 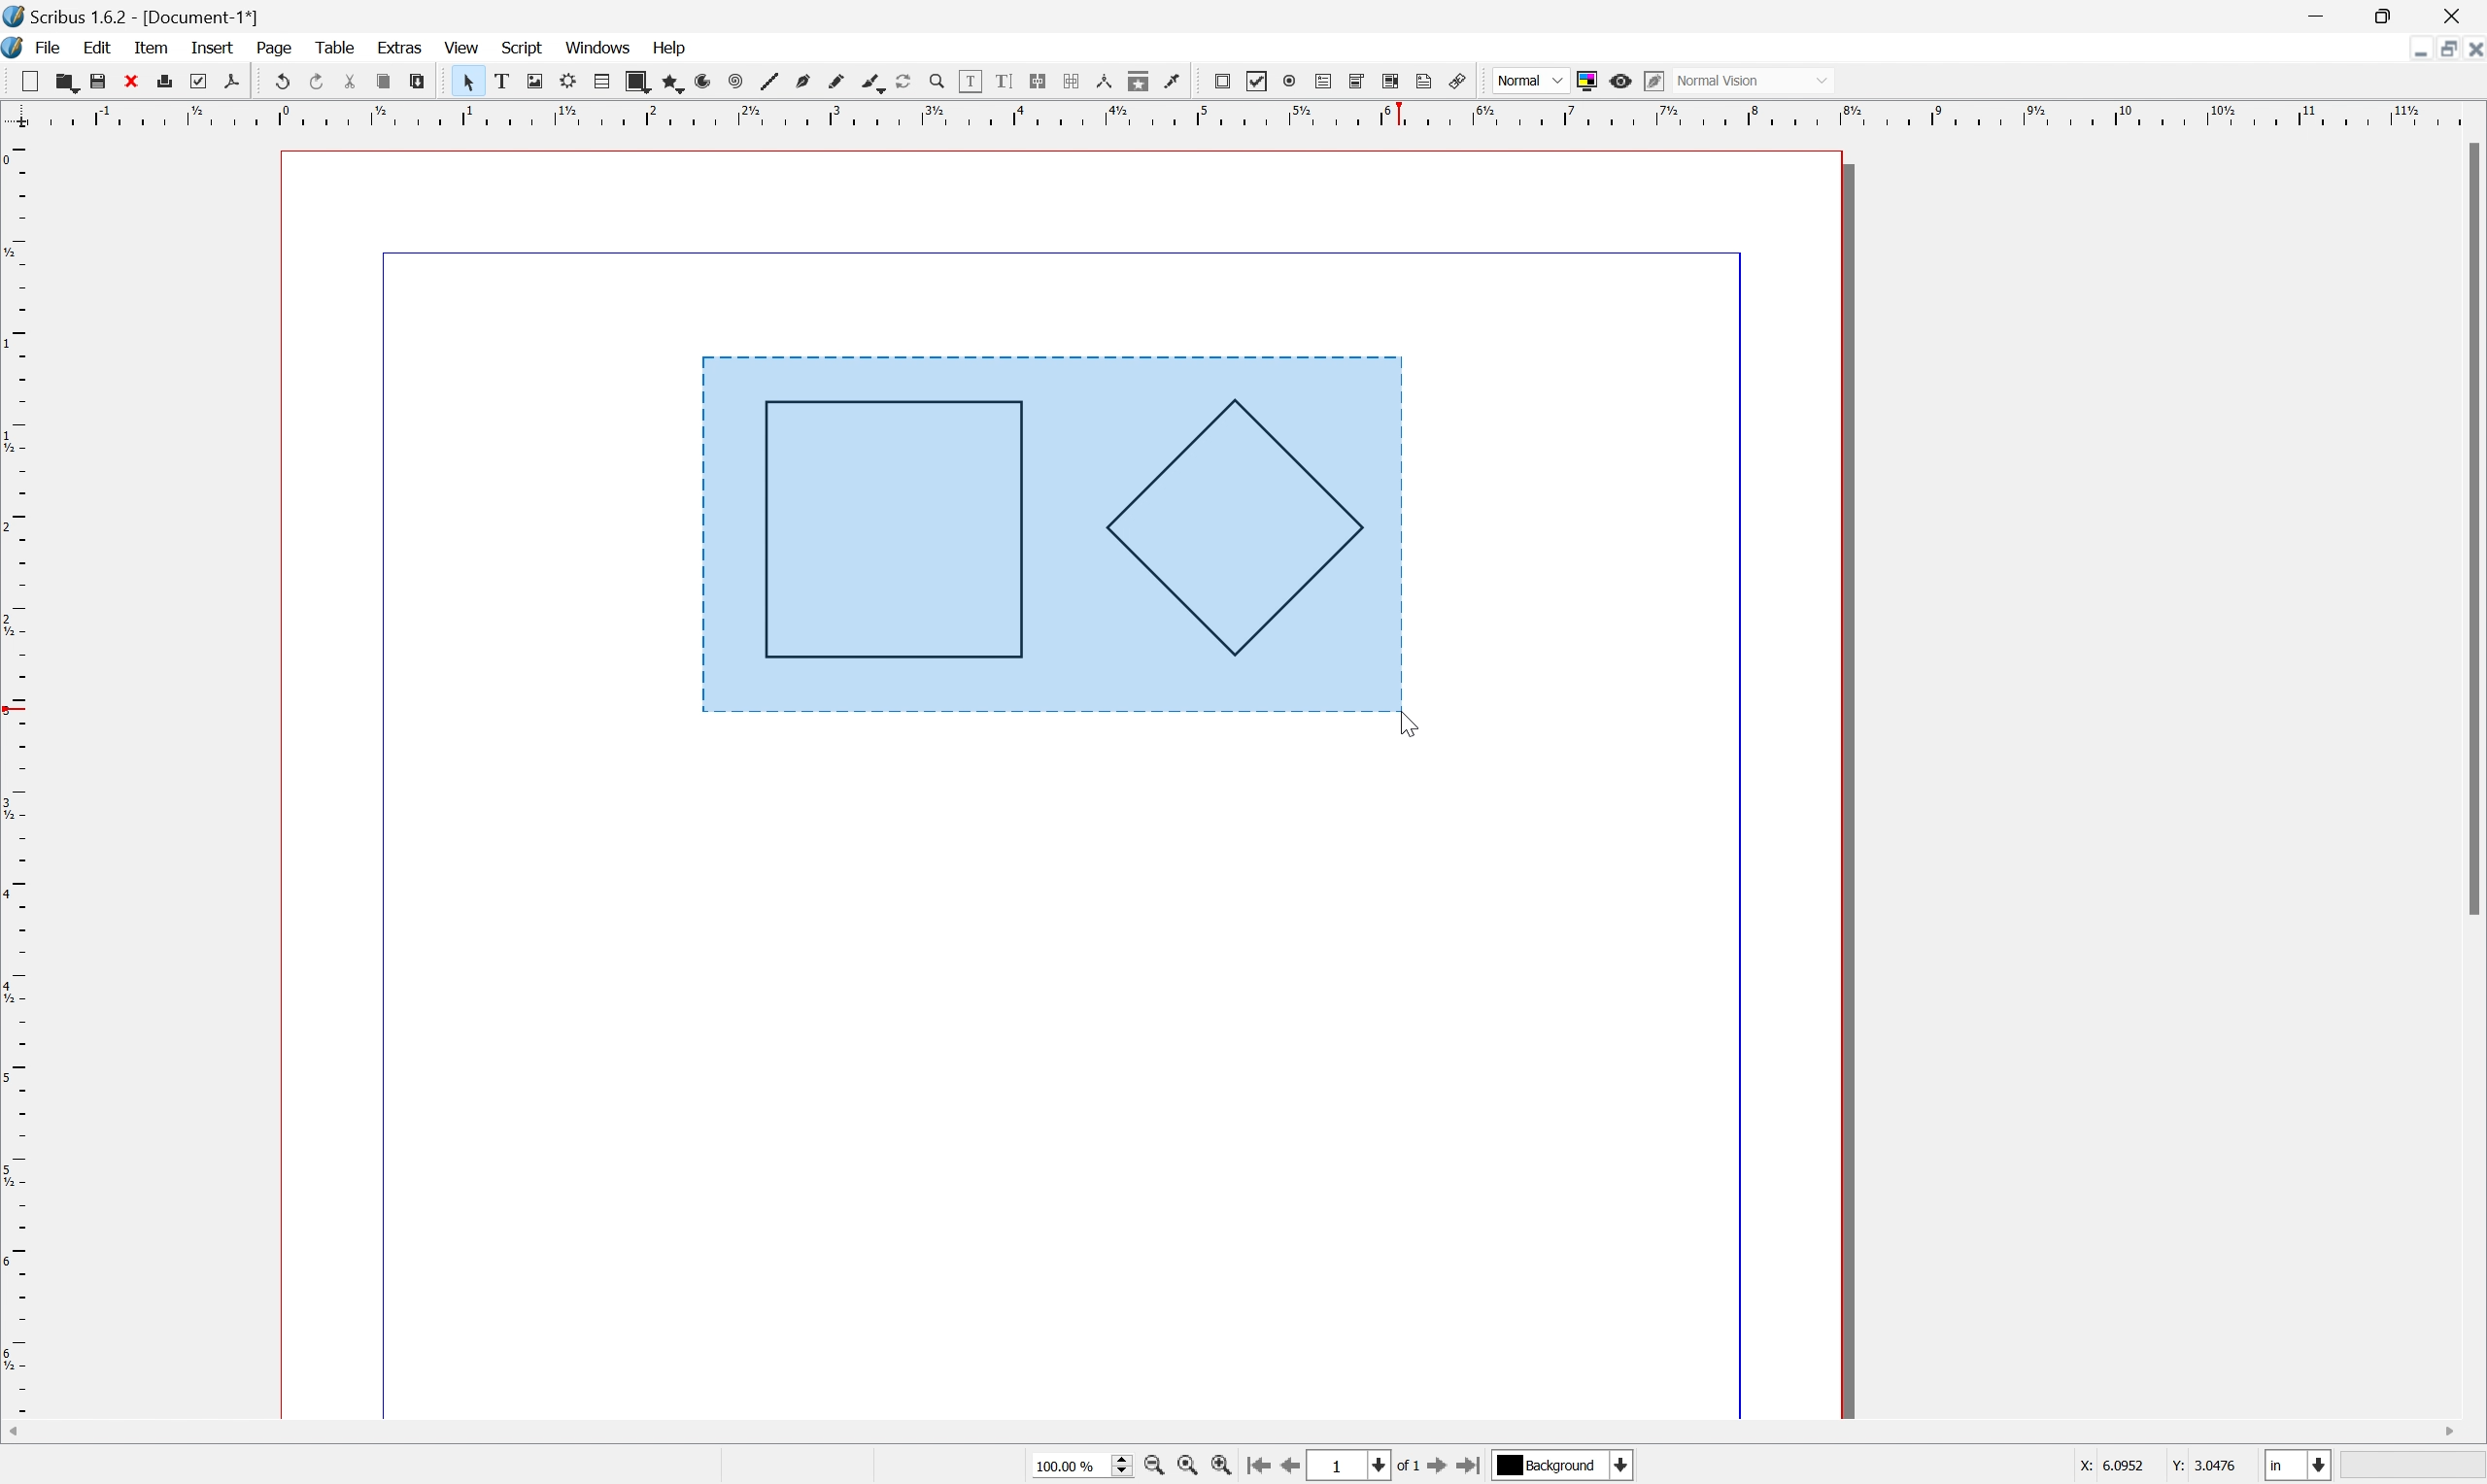 What do you see at coordinates (2459, 14) in the screenshot?
I see `Close` at bounding box center [2459, 14].